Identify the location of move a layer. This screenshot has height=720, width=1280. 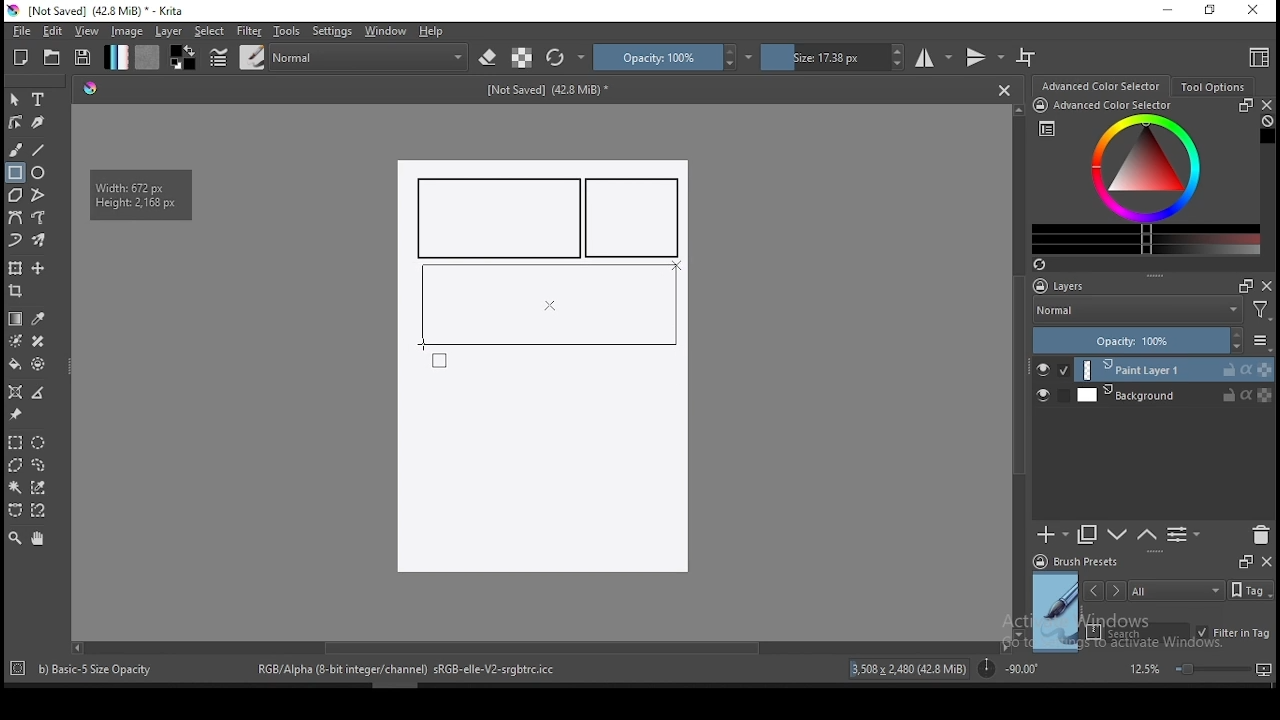
(38, 269).